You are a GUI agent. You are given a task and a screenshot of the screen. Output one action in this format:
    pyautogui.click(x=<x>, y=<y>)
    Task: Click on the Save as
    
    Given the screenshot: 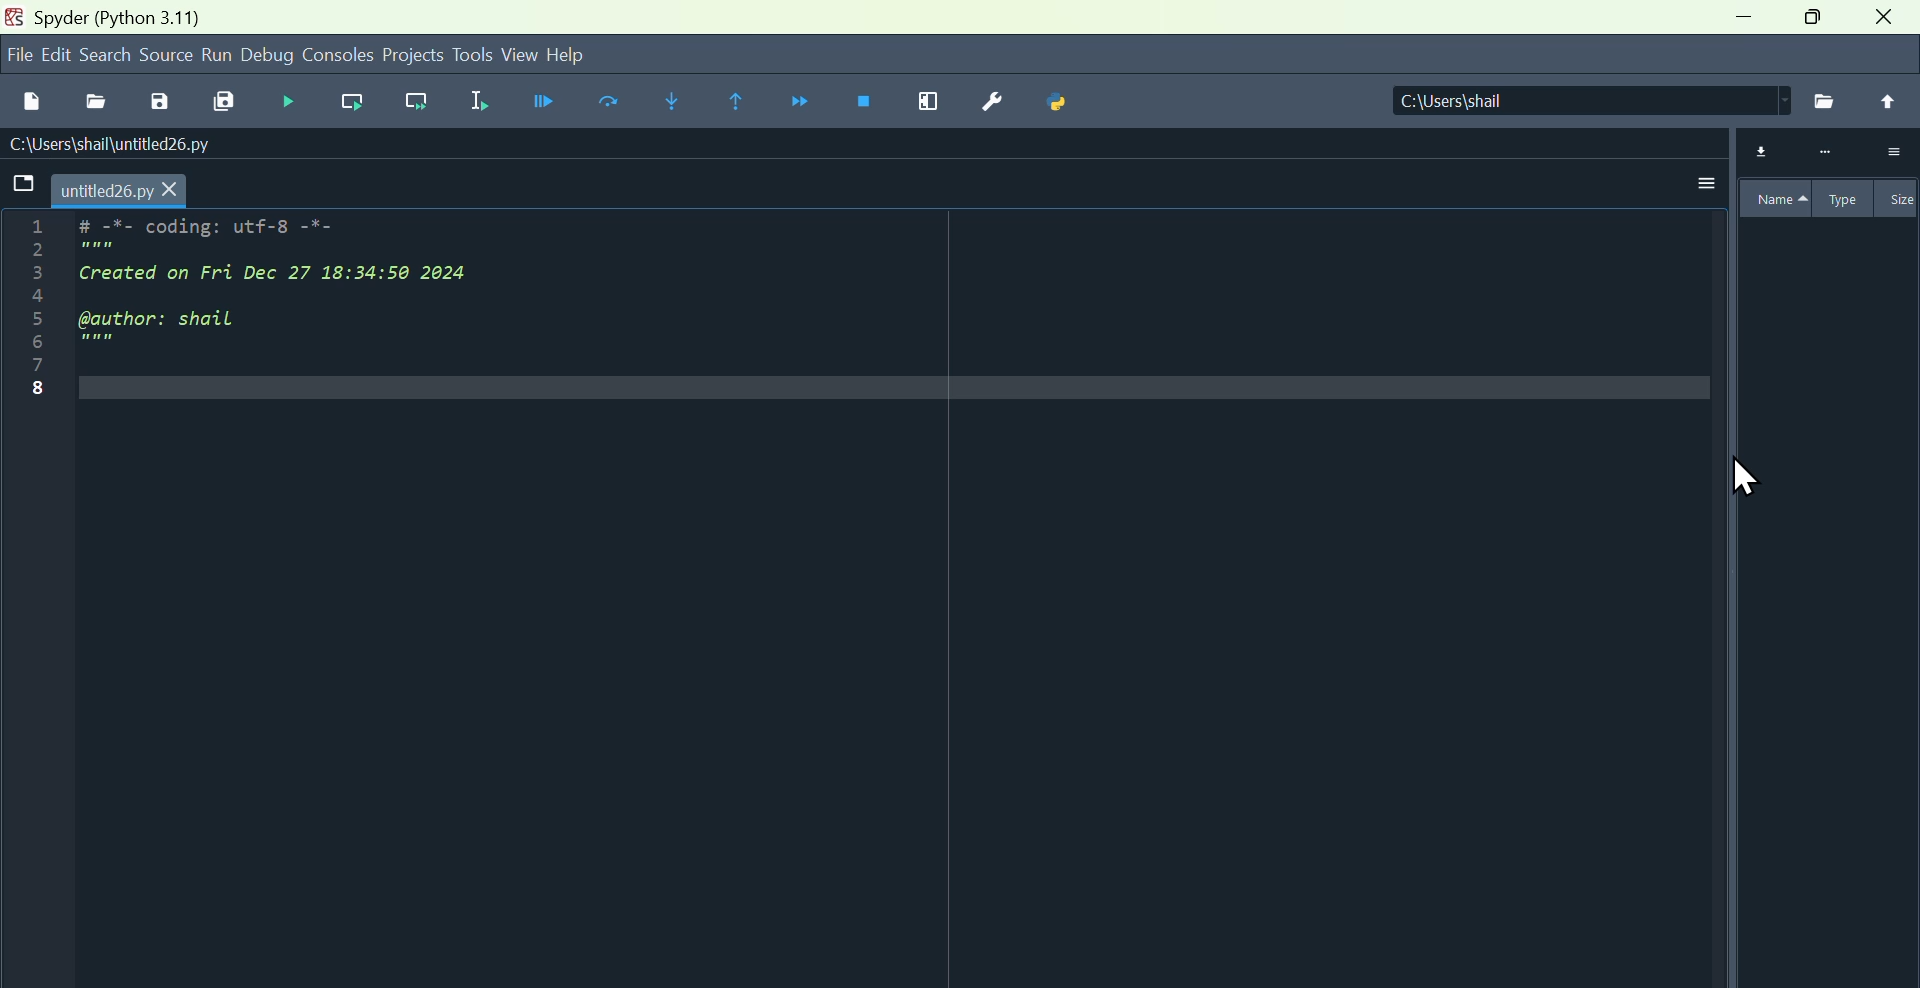 What is the action you would take?
    pyautogui.click(x=157, y=101)
    